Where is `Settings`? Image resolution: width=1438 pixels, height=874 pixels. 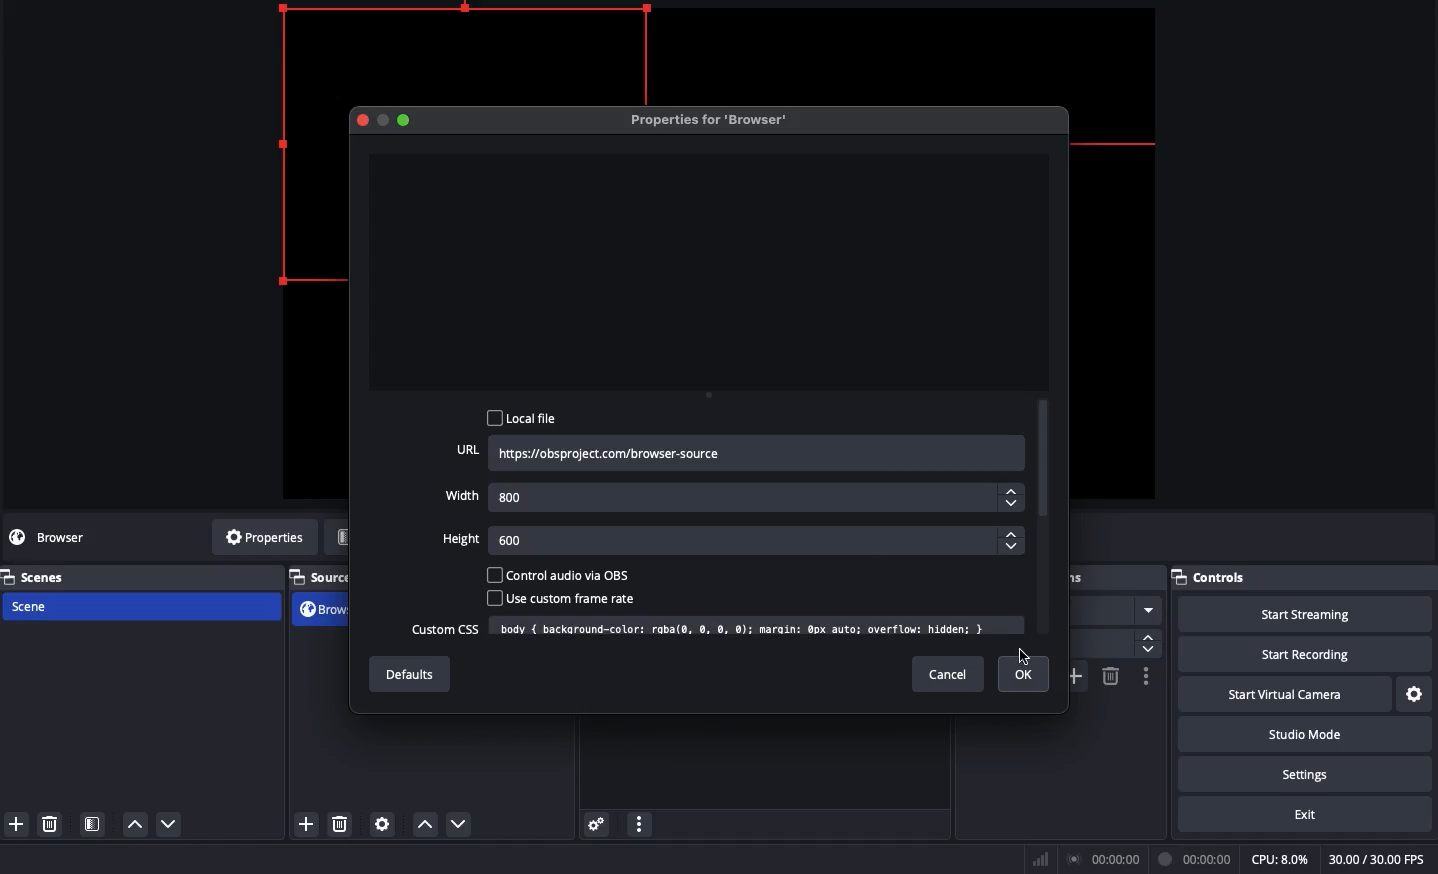 Settings is located at coordinates (1417, 694).